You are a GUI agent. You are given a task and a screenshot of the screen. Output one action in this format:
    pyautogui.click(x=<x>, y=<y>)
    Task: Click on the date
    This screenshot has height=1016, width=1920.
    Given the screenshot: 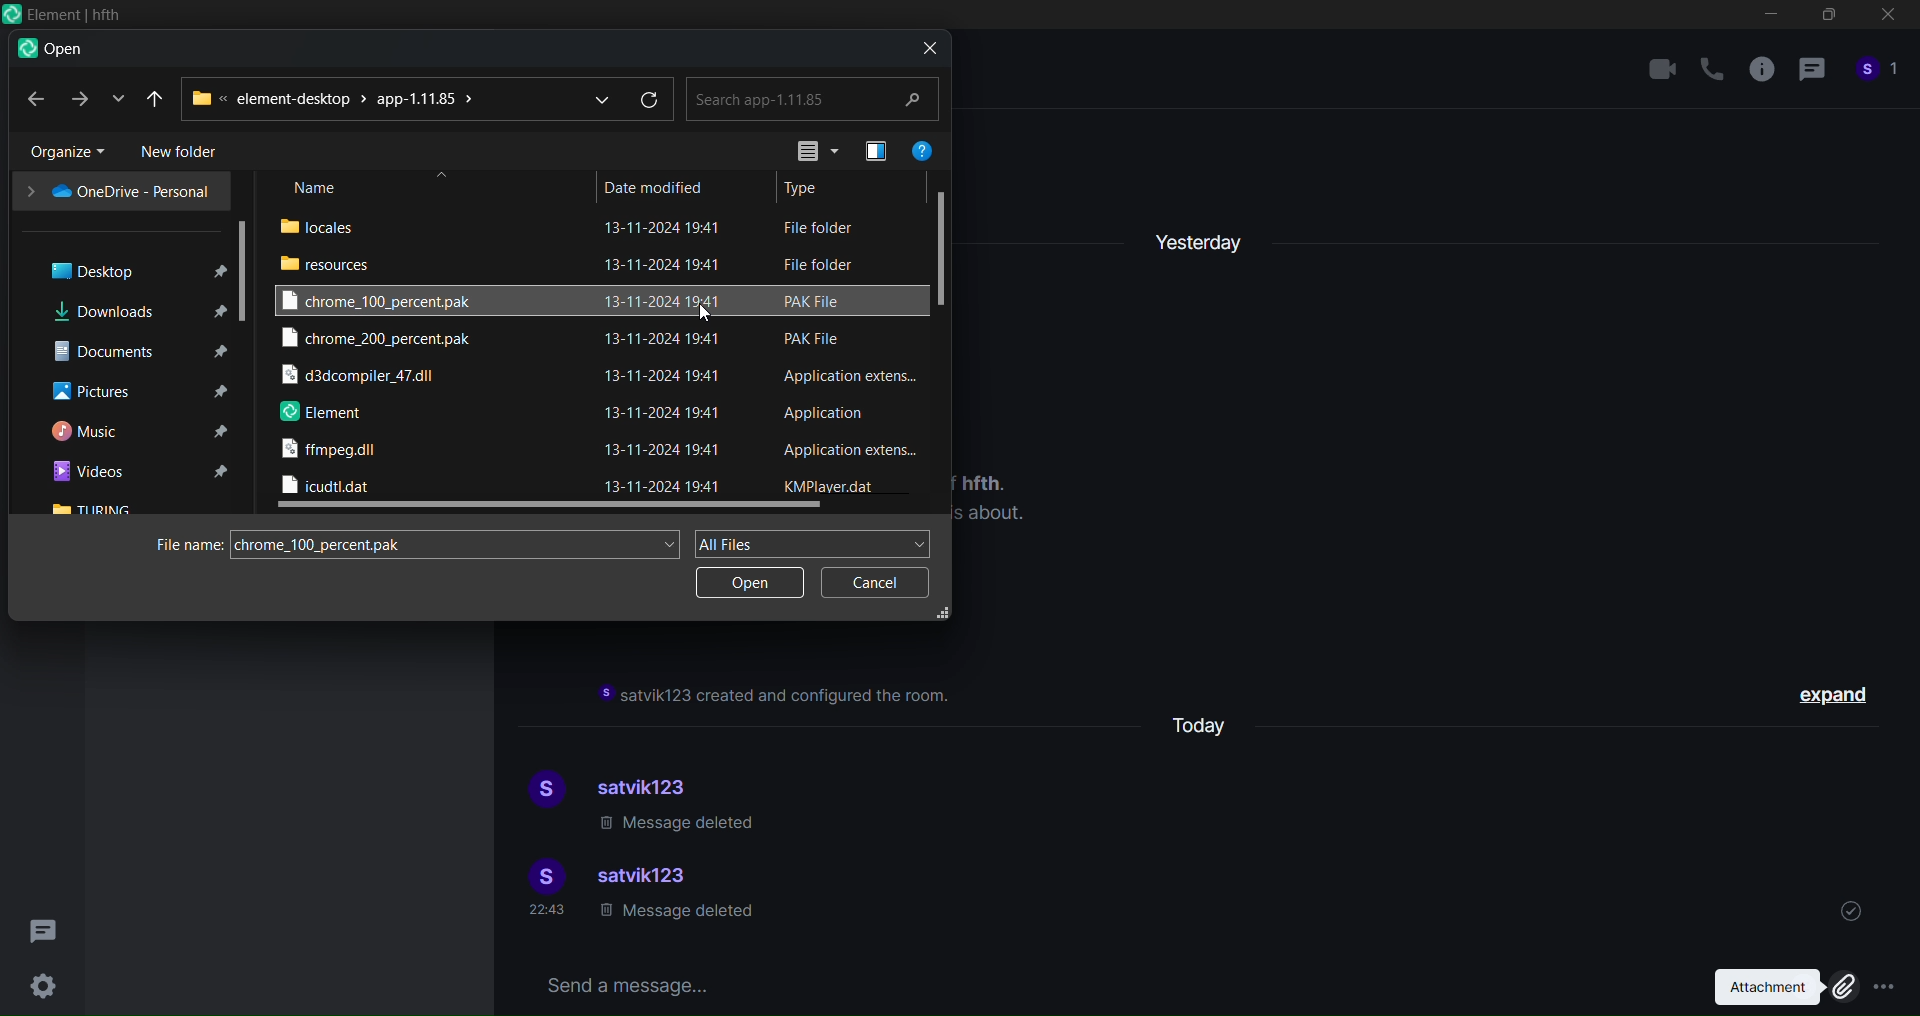 What is the action you would take?
    pyautogui.click(x=668, y=356)
    